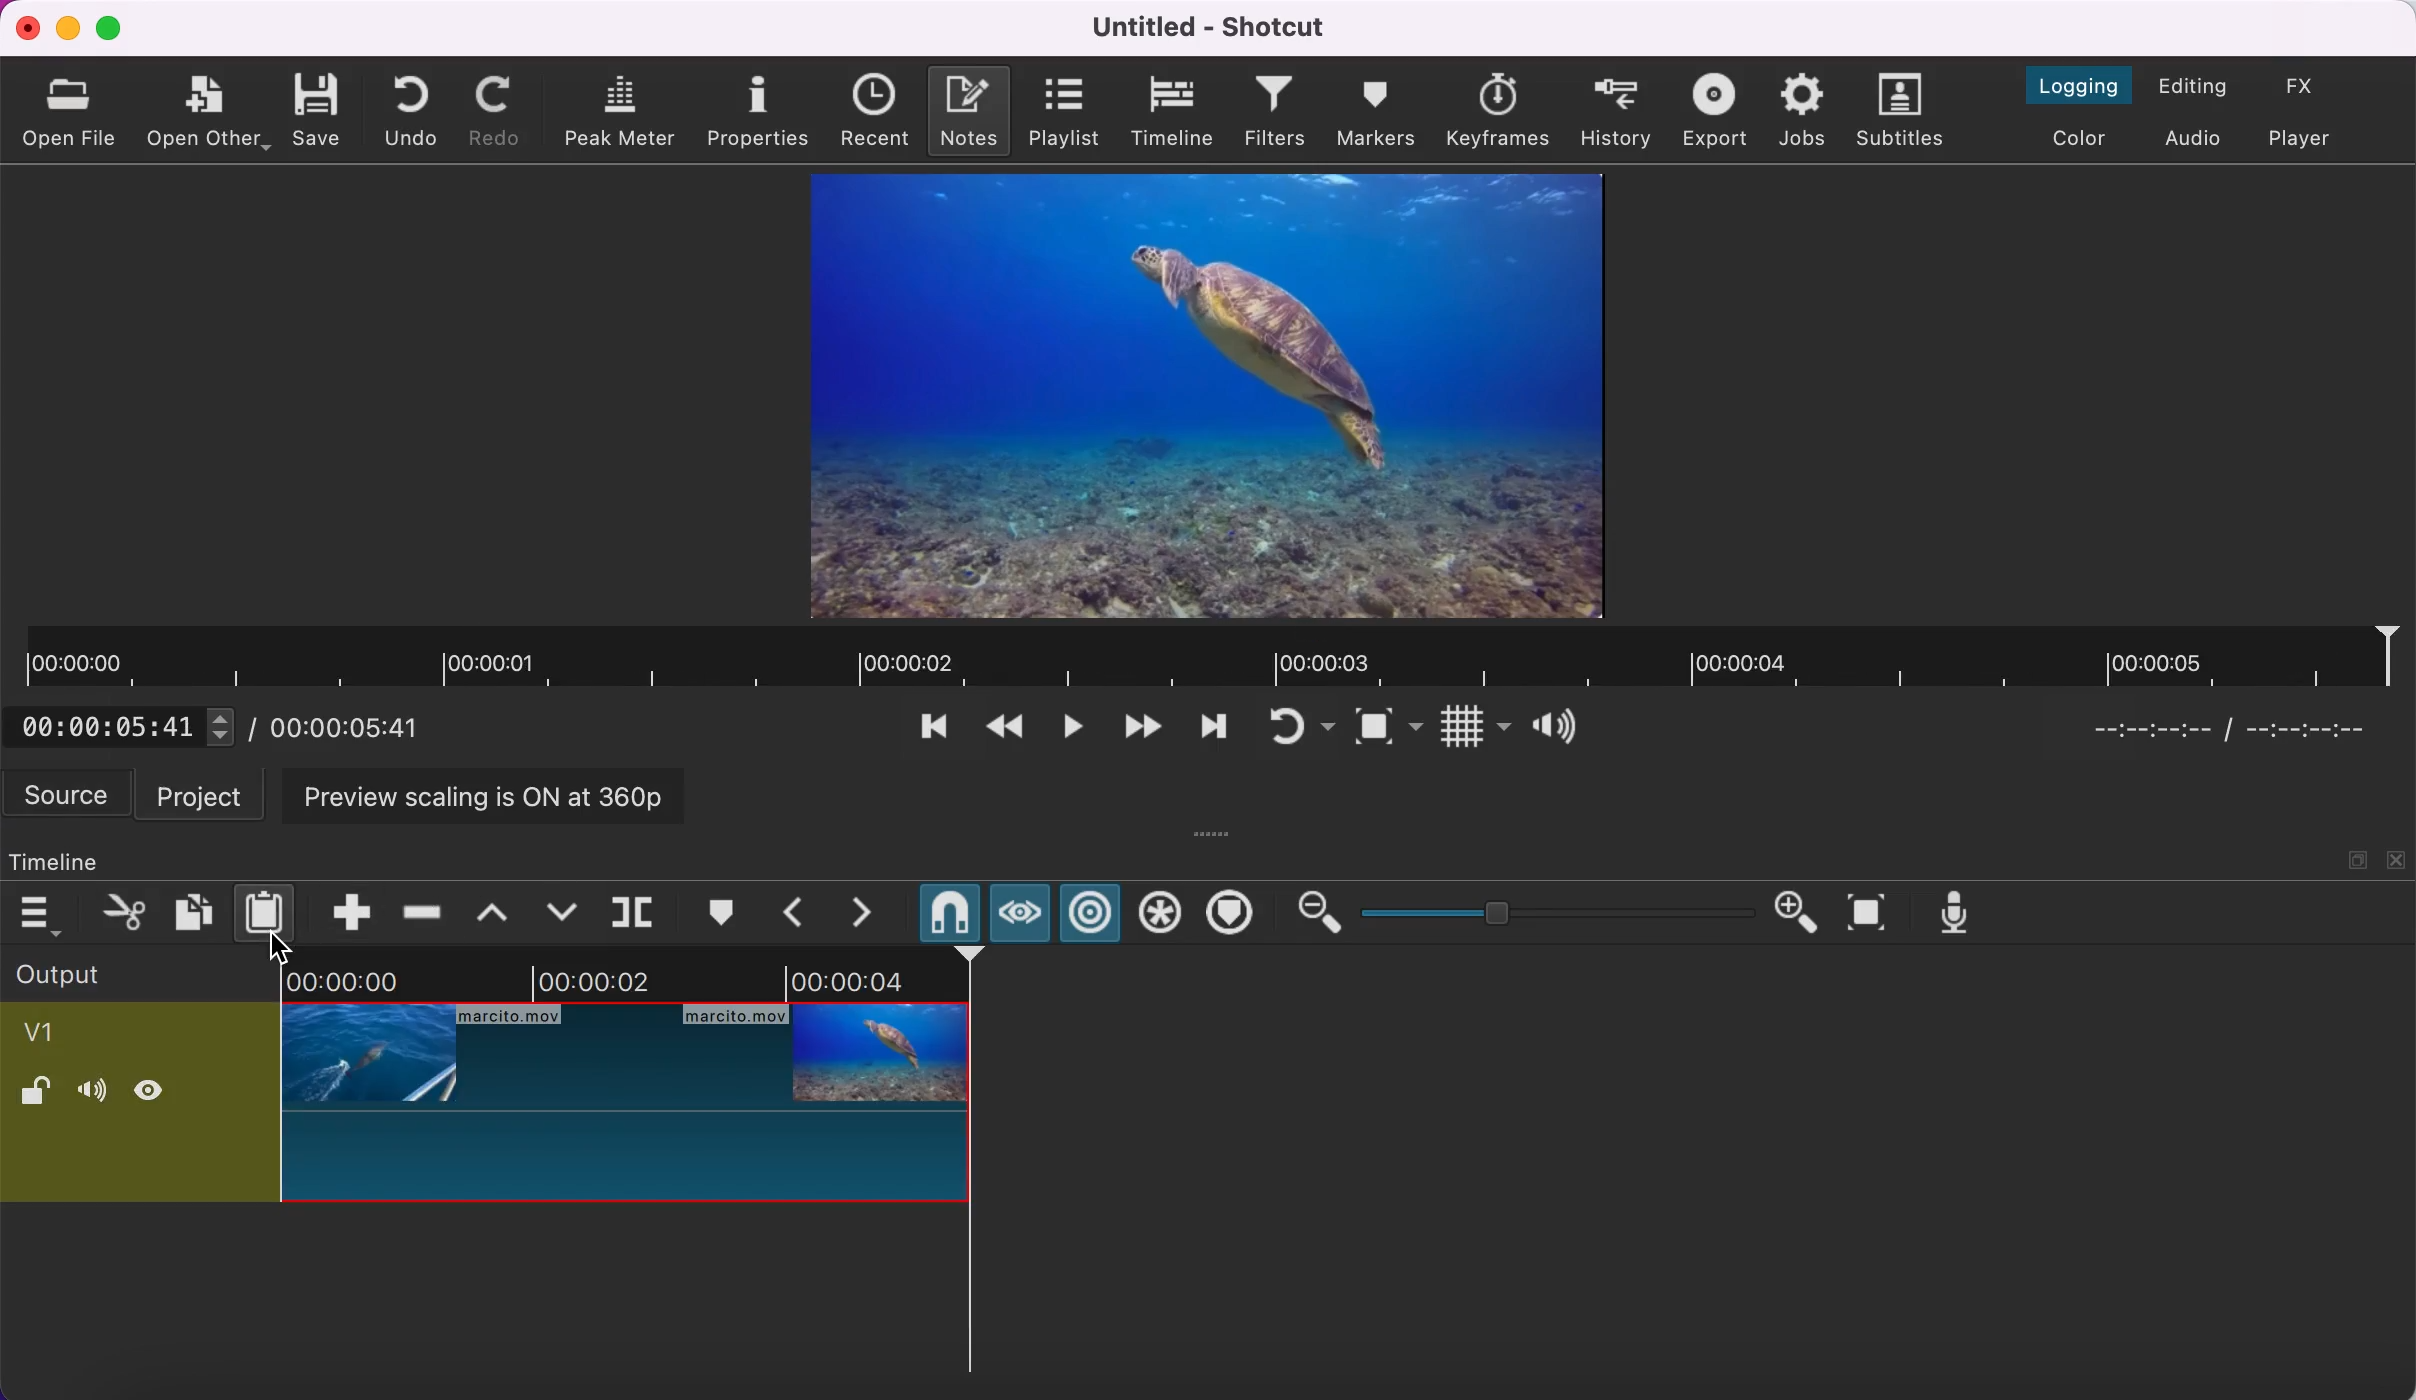 The width and height of the screenshot is (2416, 1400). What do you see at coordinates (2398, 859) in the screenshot?
I see `close` at bounding box center [2398, 859].